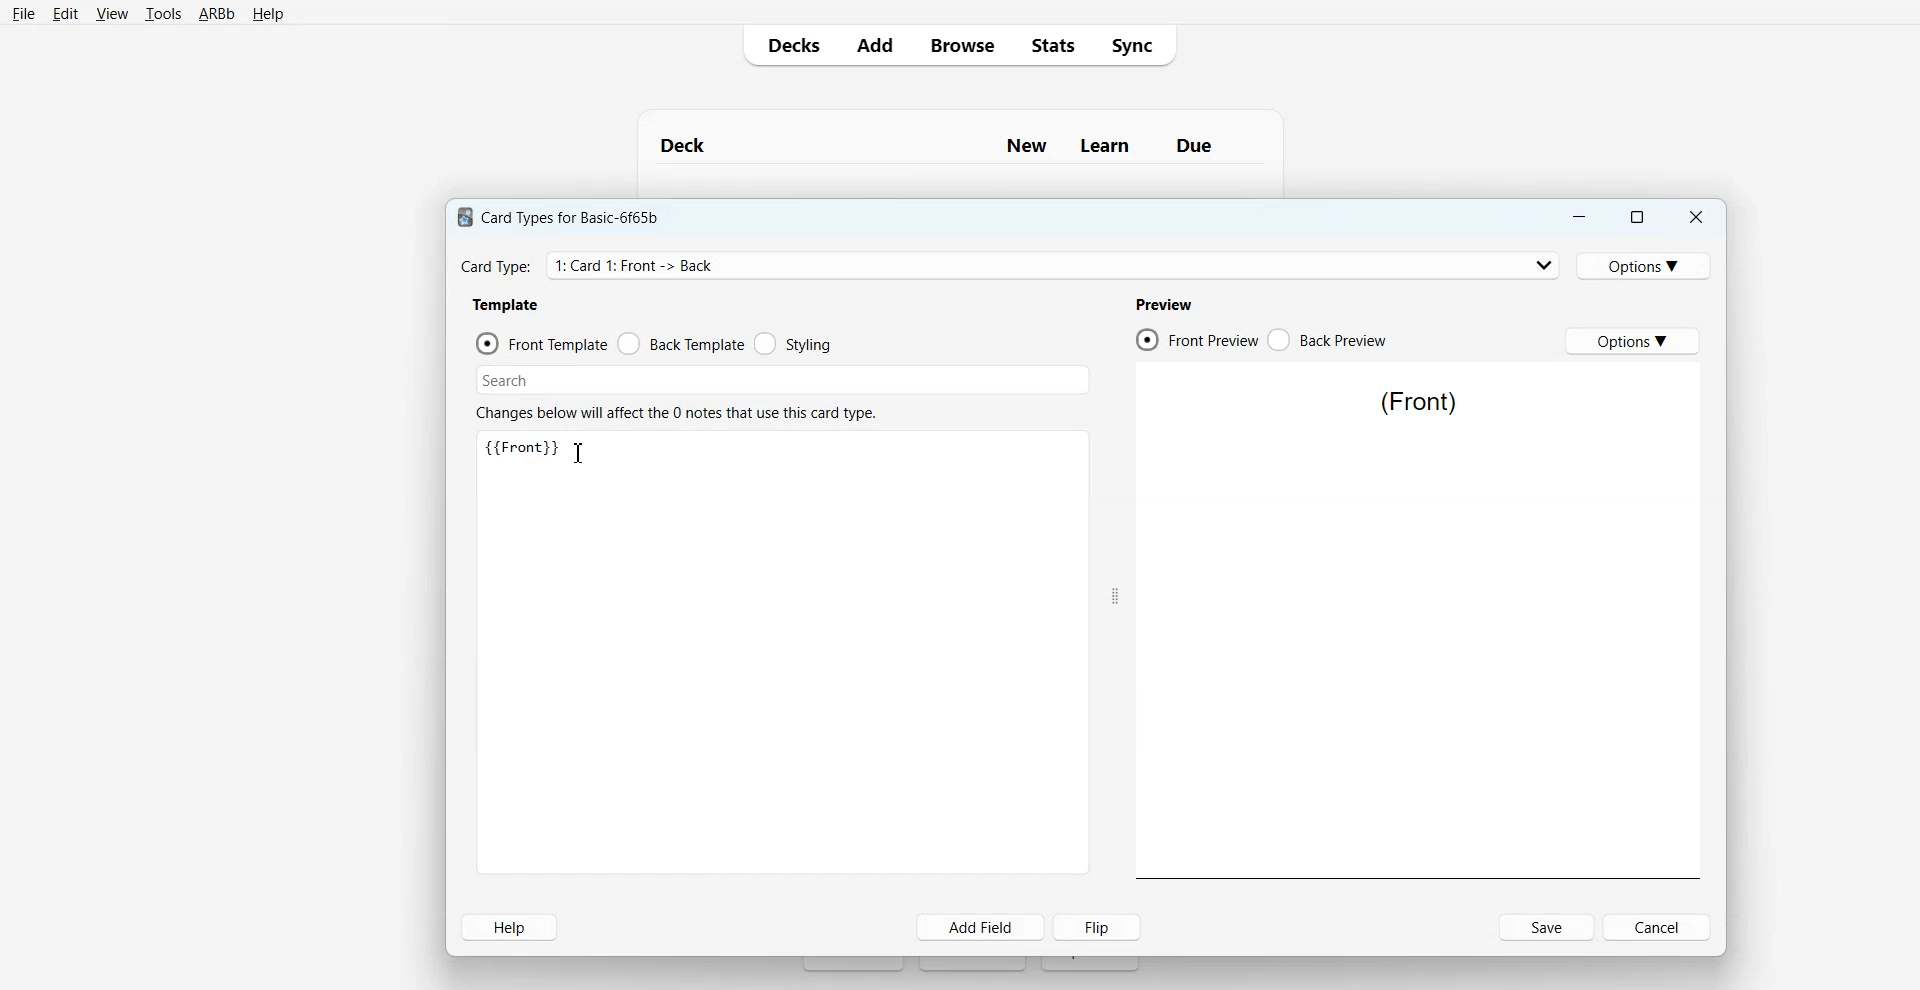  What do you see at coordinates (1633, 341) in the screenshot?
I see `Options` at bounding box center [1633, 341].